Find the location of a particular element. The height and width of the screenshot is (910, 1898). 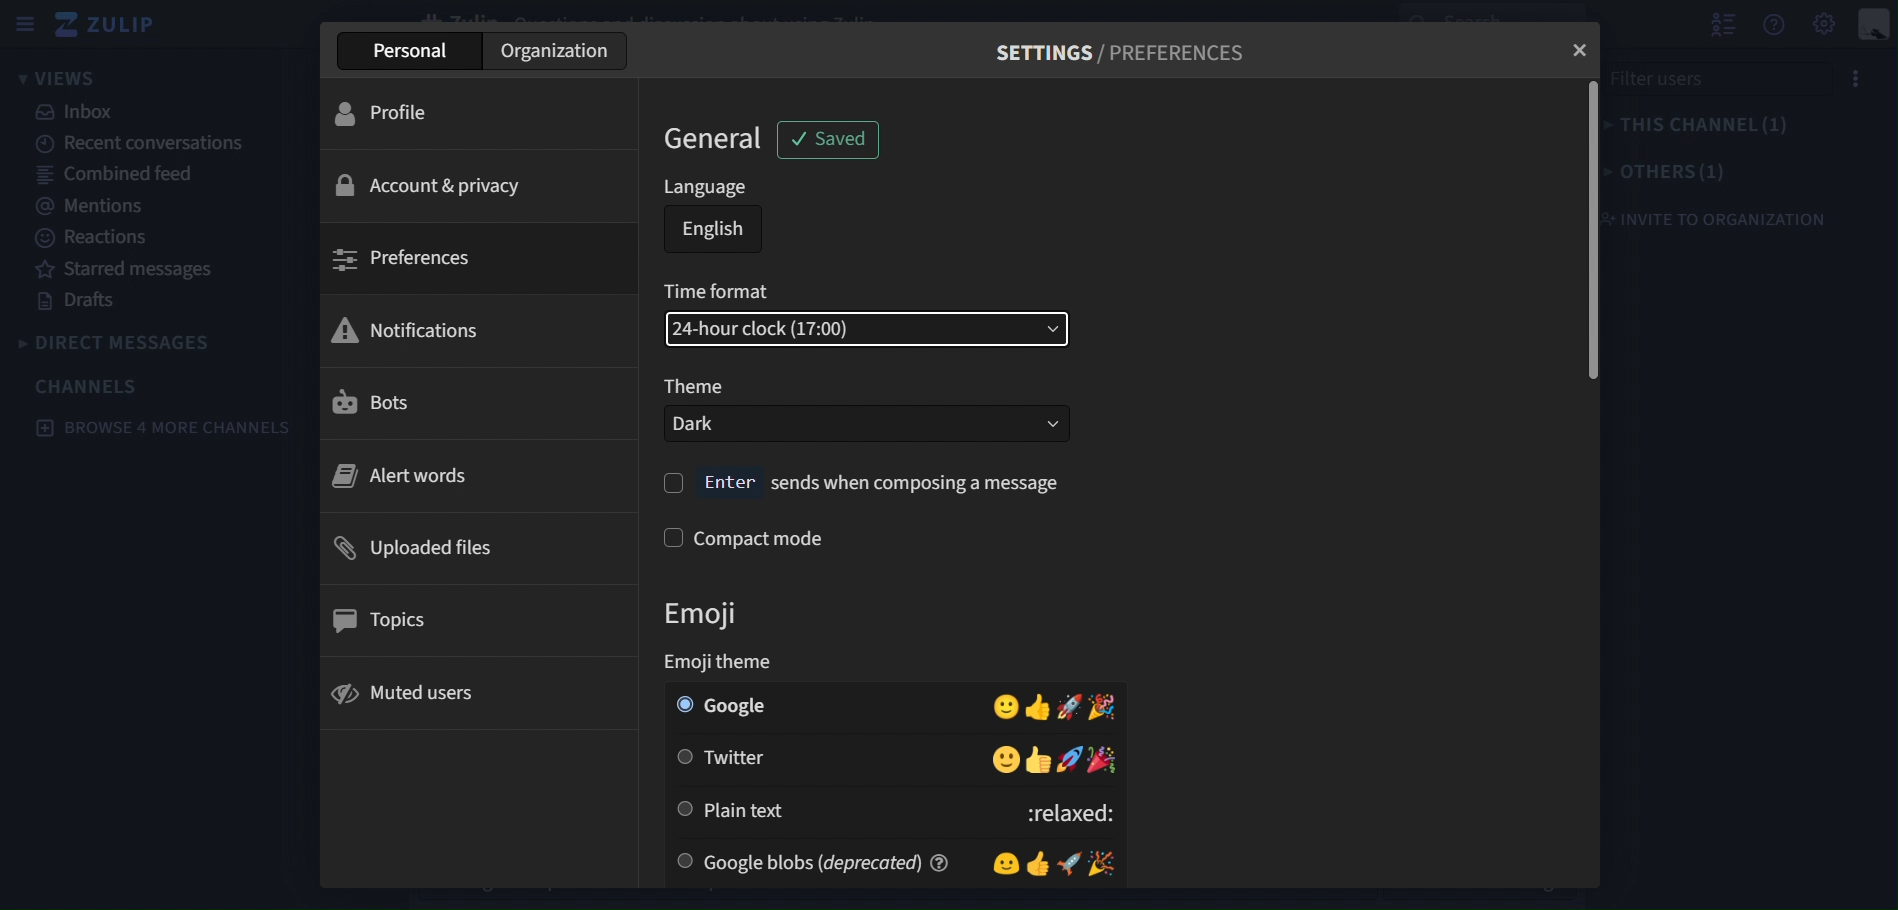

SETTINGS / PREFERENCES is located at coordinates (1125, 53).